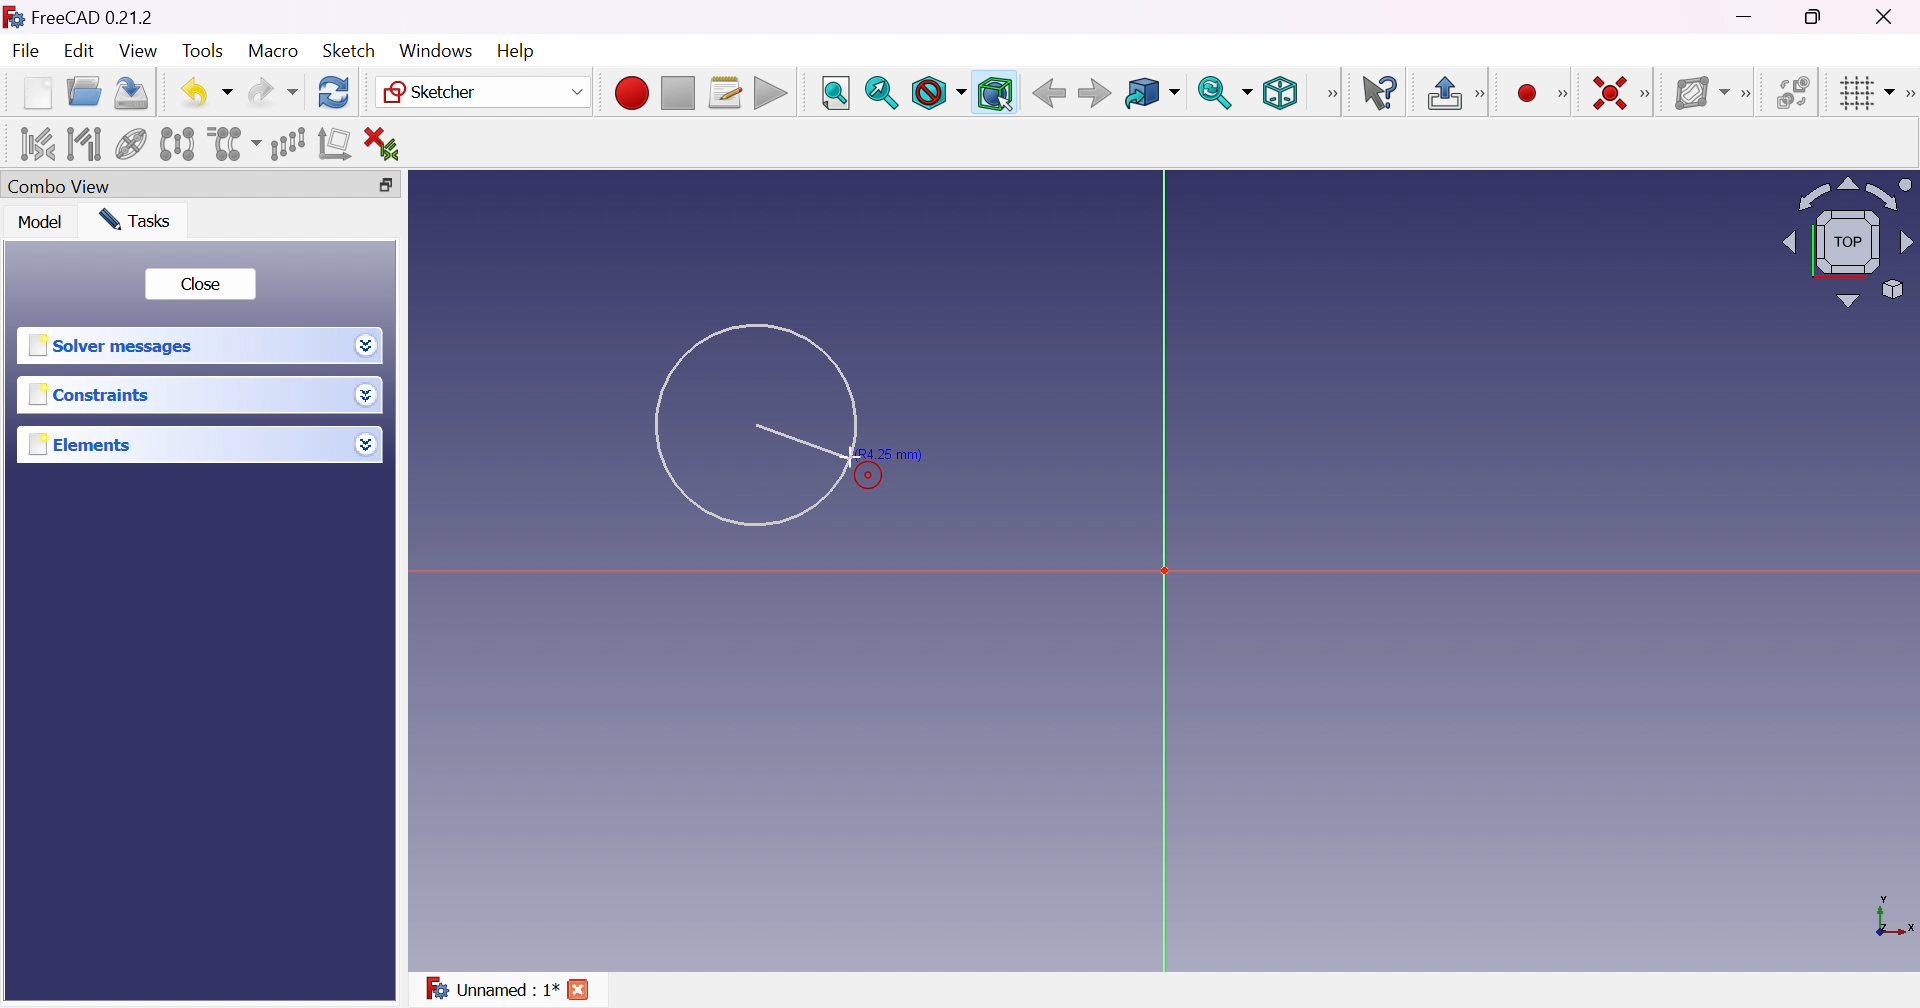 This screenshot has width=1920, height=1008. Describe the element at coordinates (204, 52) in the screenshot. I see `Tools` at that location.